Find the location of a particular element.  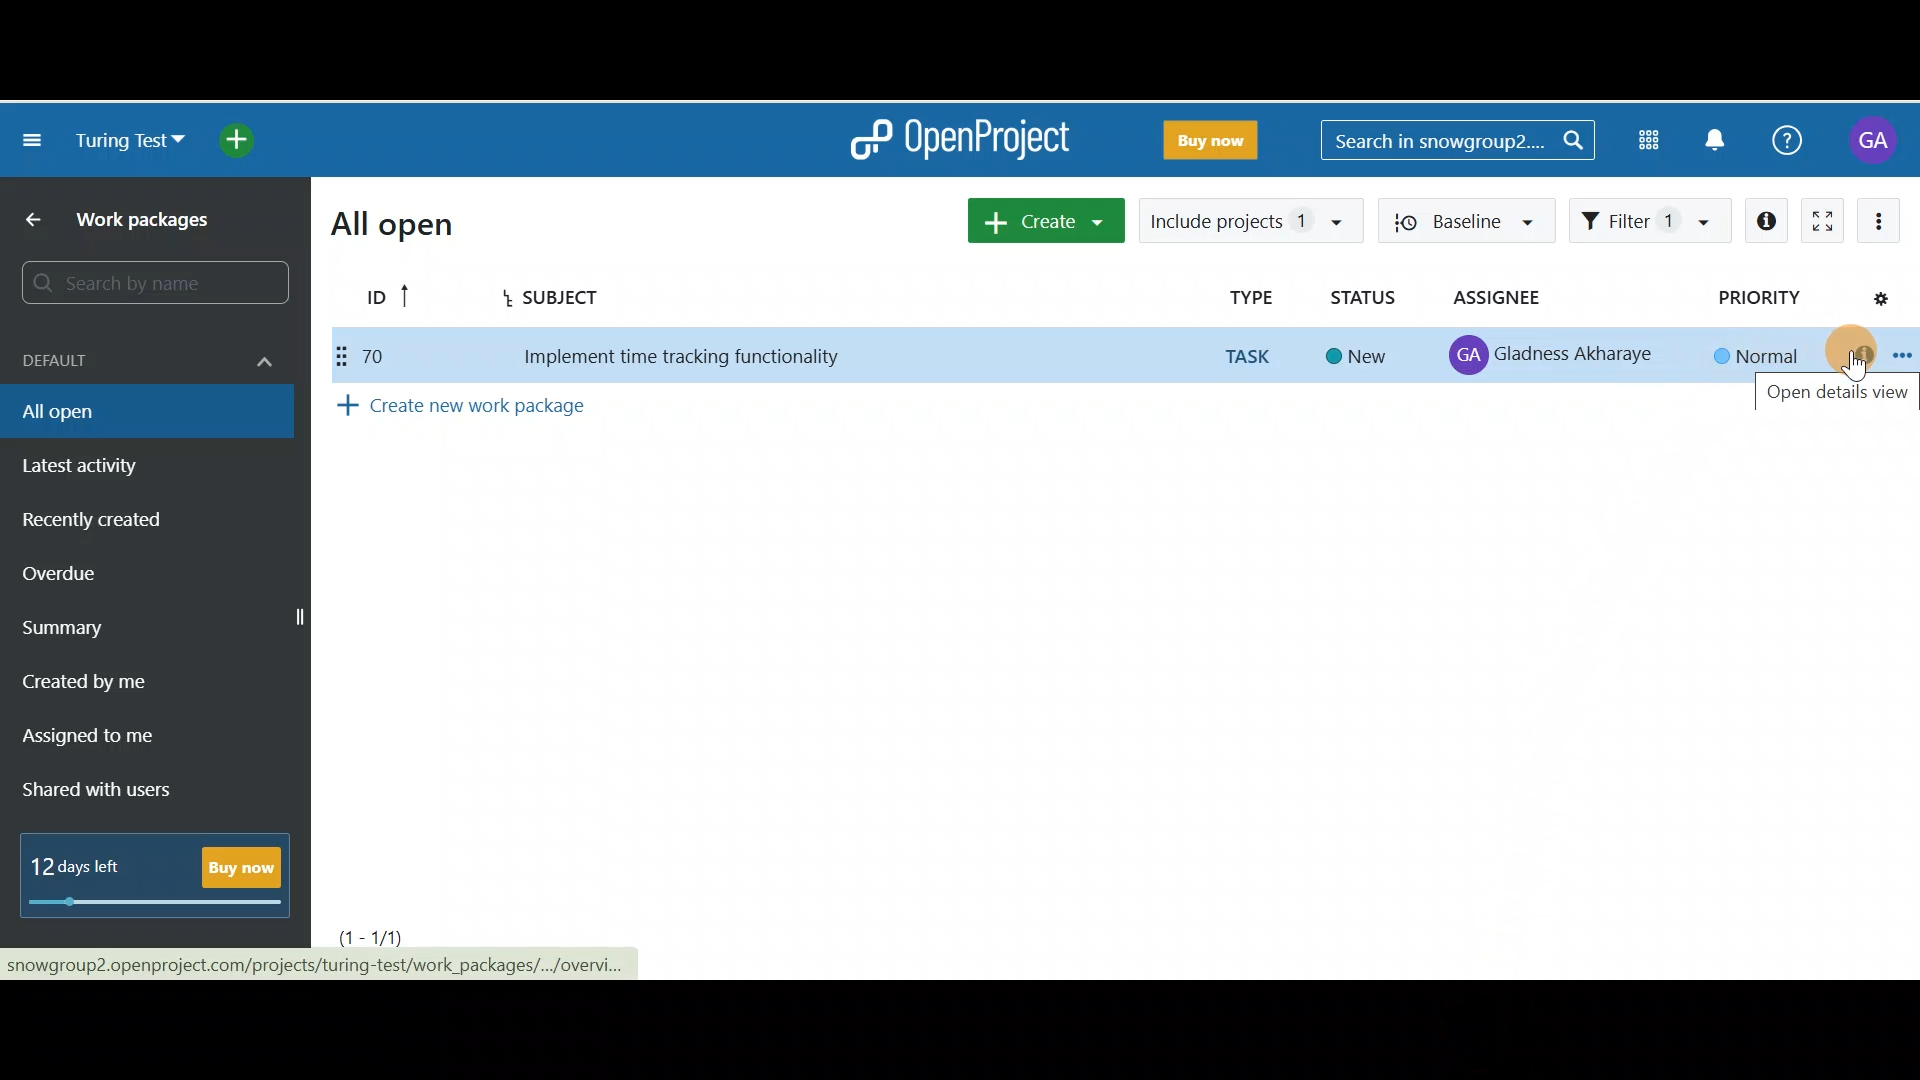

Help is located at coordinates (1783, 137).